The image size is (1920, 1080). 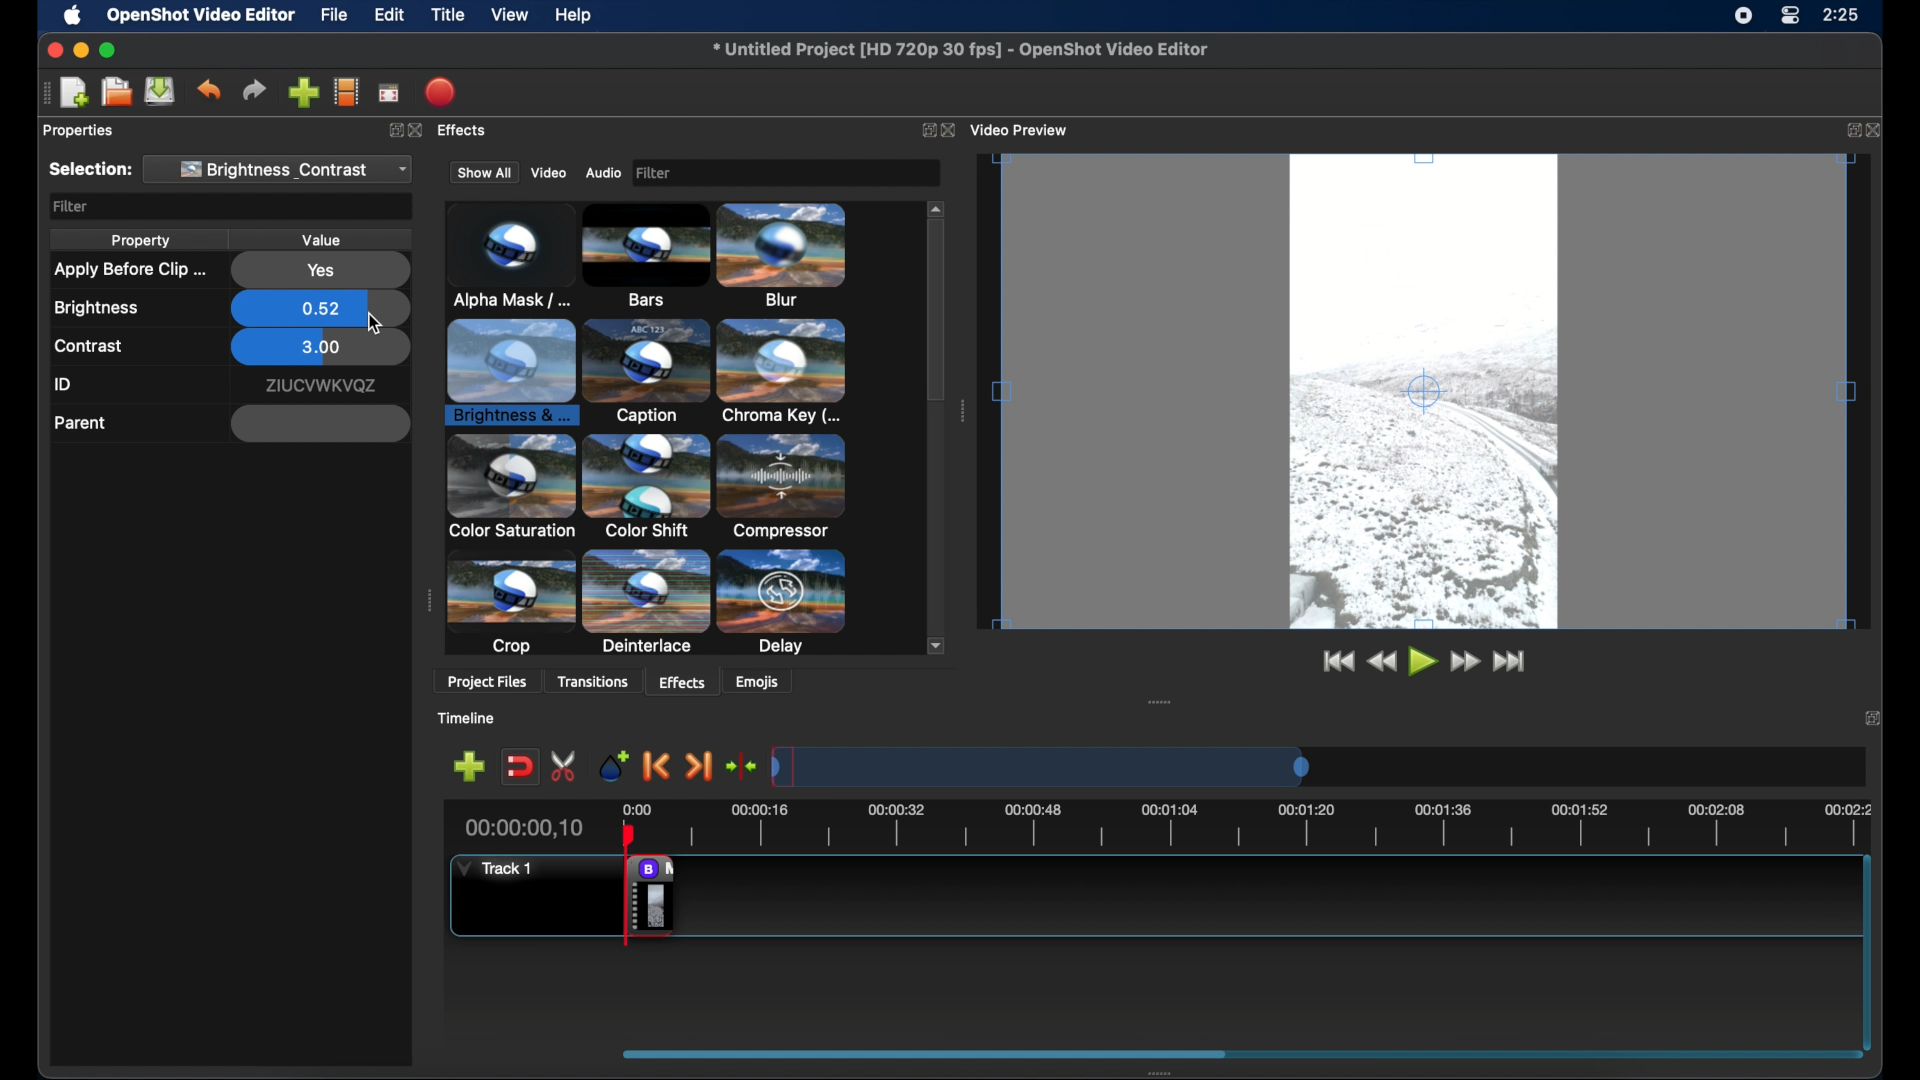 What do you see at coordinates (74, 91) in the screenshot?
I see `new project` at bounding box center [74, 91].